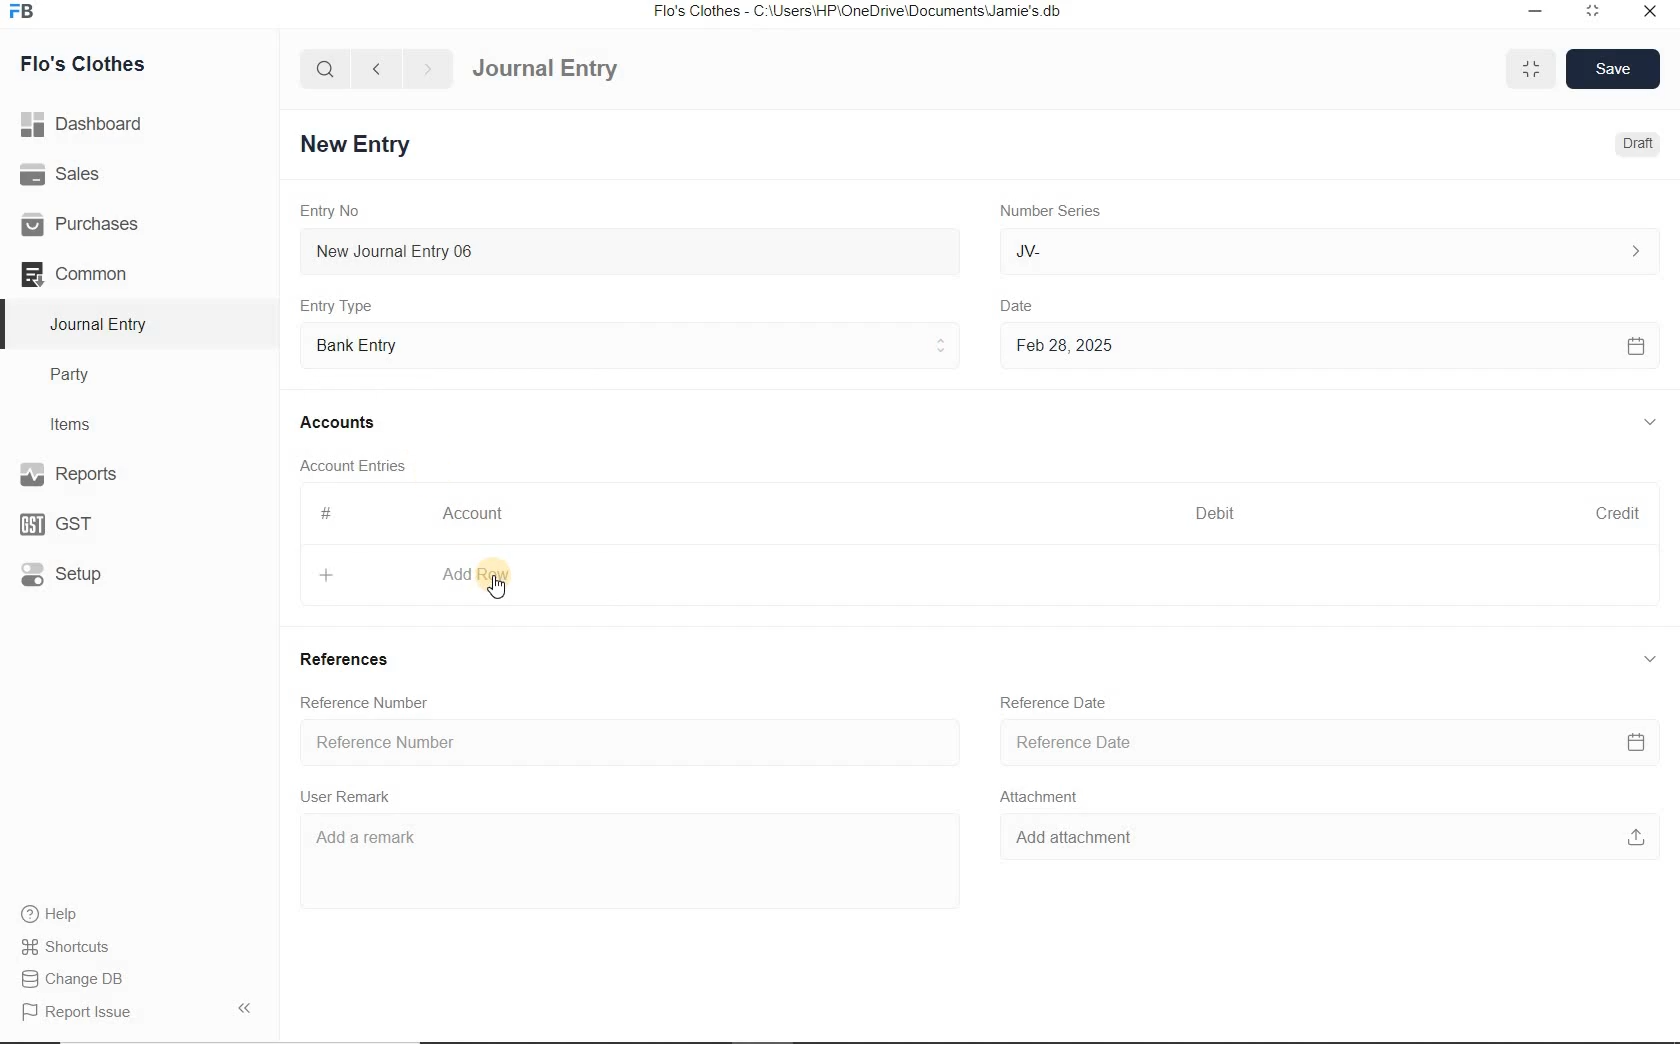  What do you see at coordinates (89, 122) in the screenshot?
I see `Dashboard` at bounding box center [89, 122].